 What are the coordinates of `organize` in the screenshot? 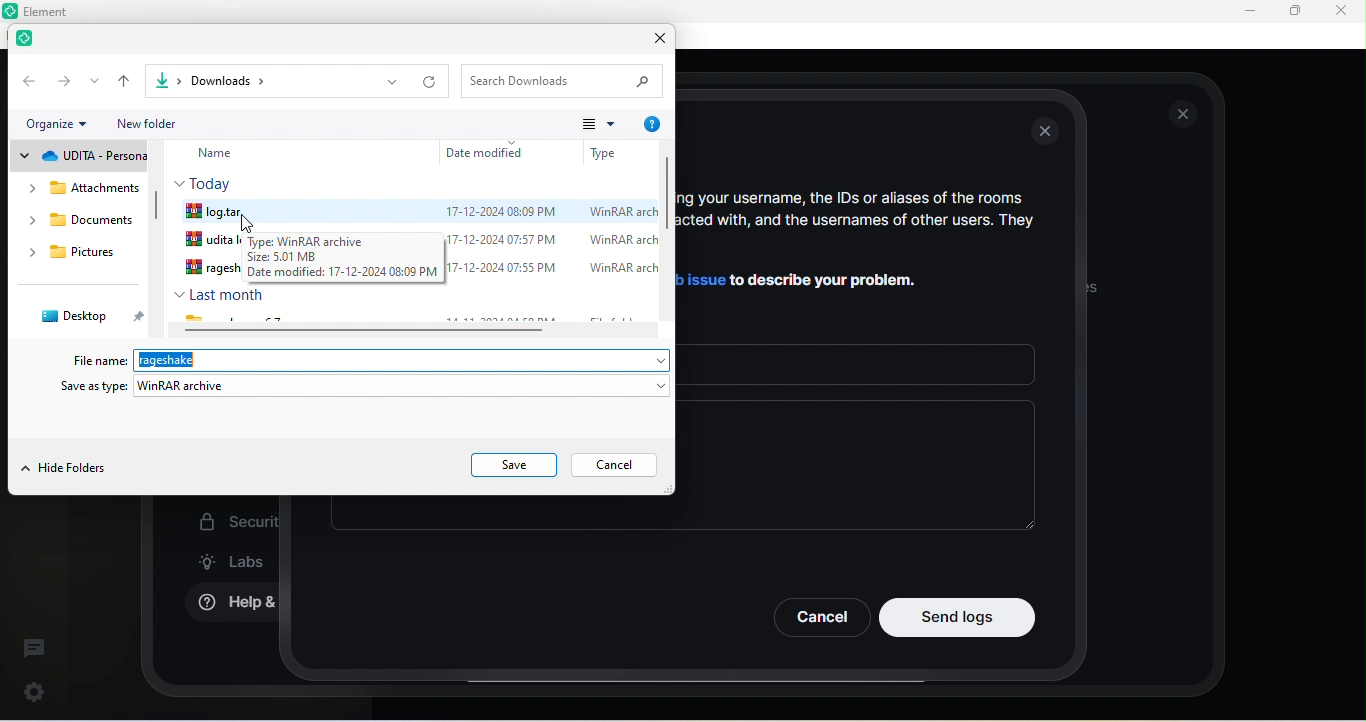 It's located at (63, 125).